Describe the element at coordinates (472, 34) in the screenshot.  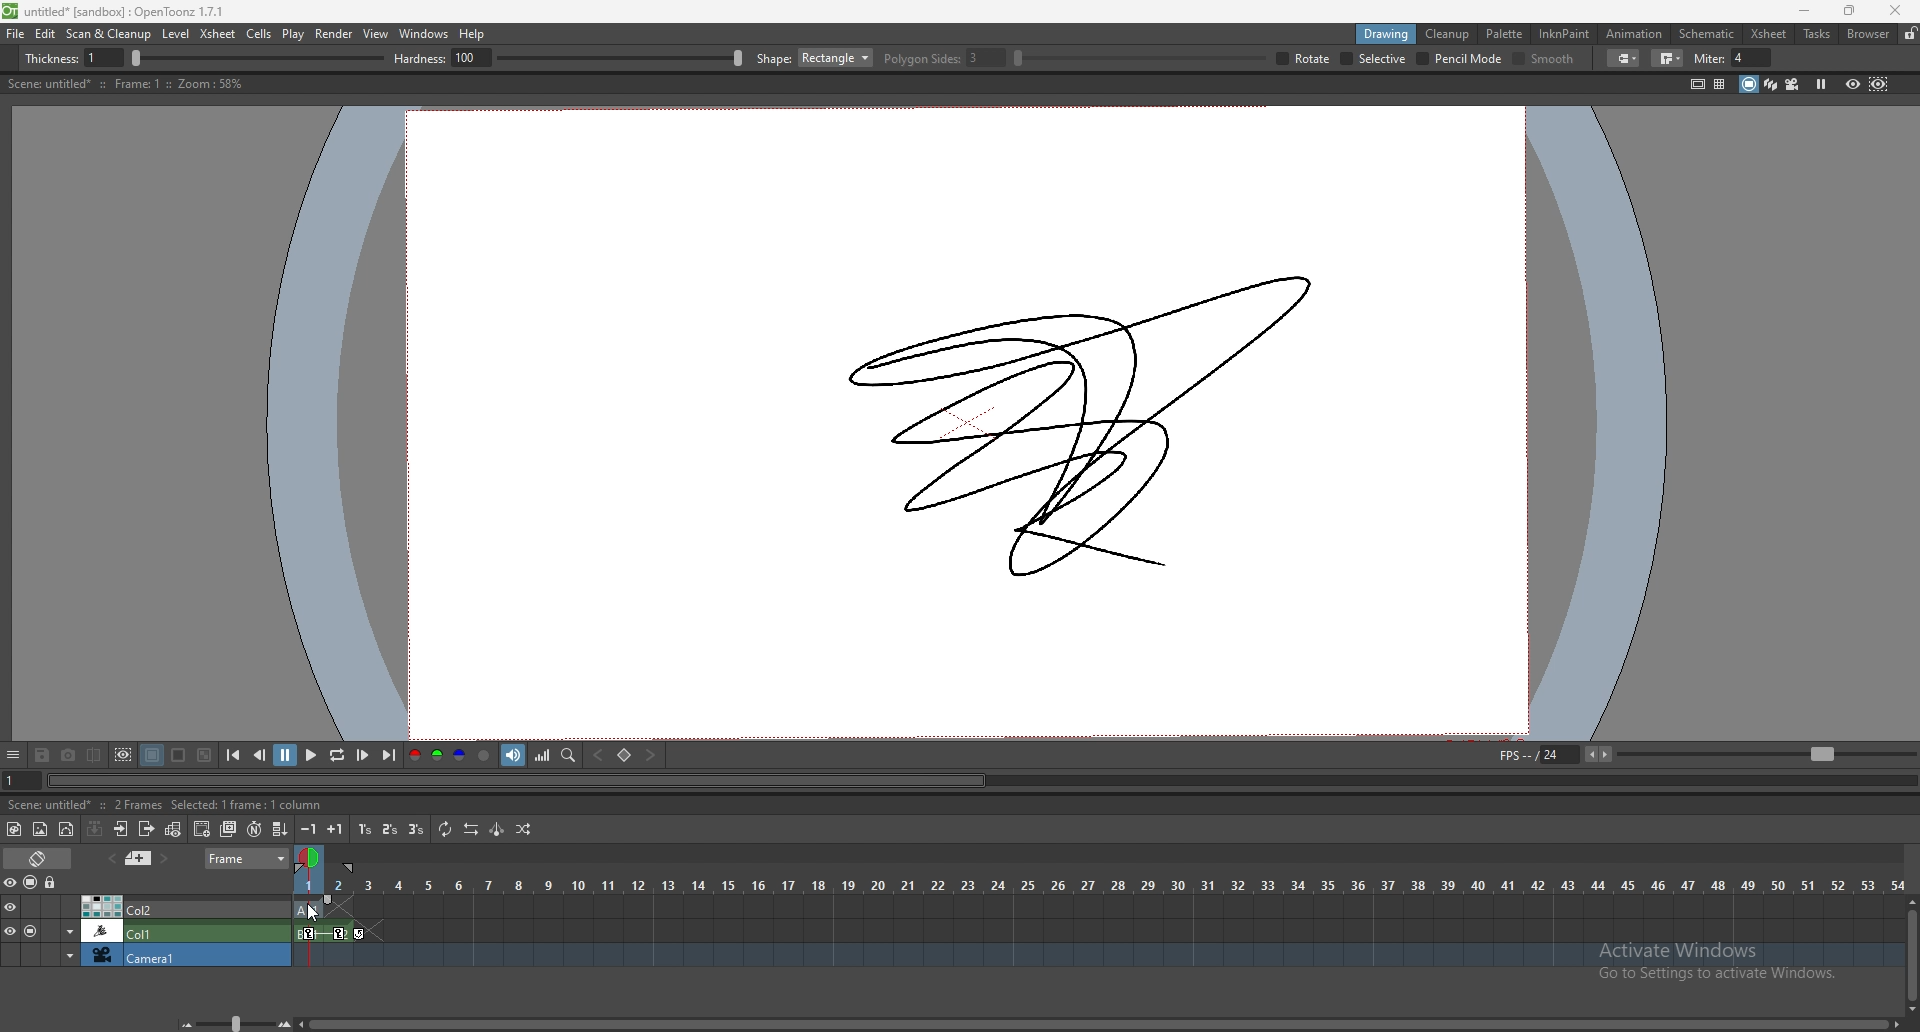
I see `help` at that location.